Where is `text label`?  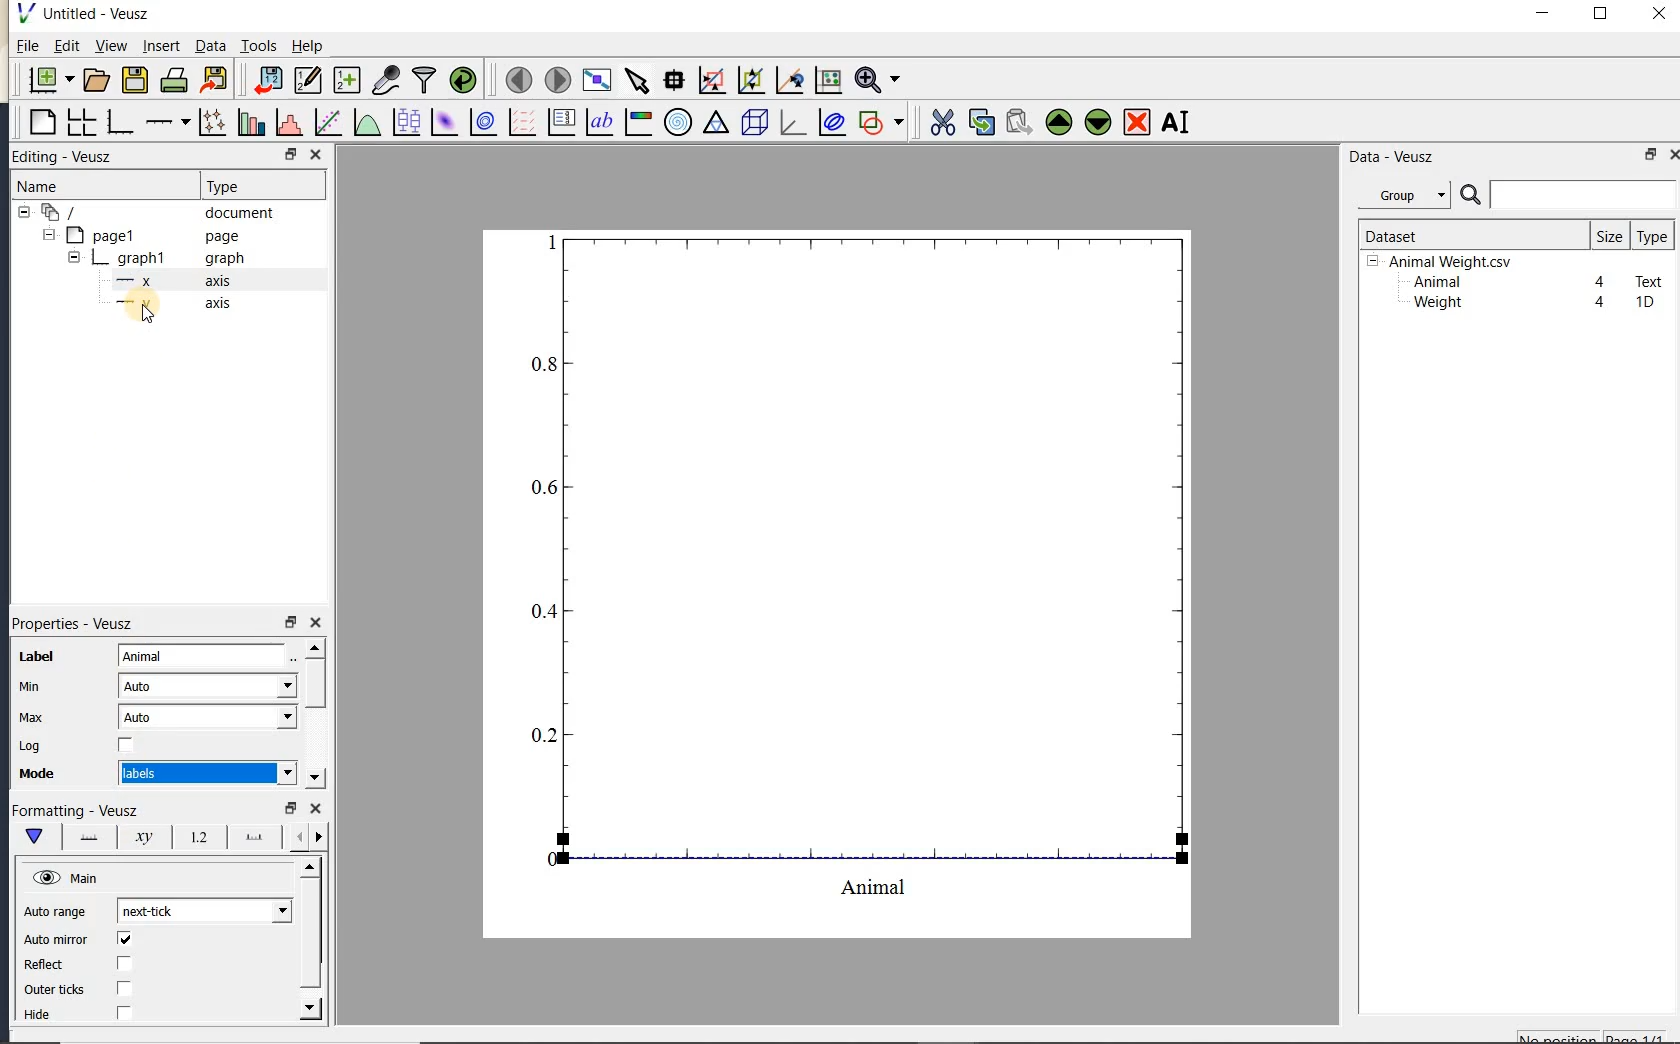 text label is located at coordinates (599, 124).